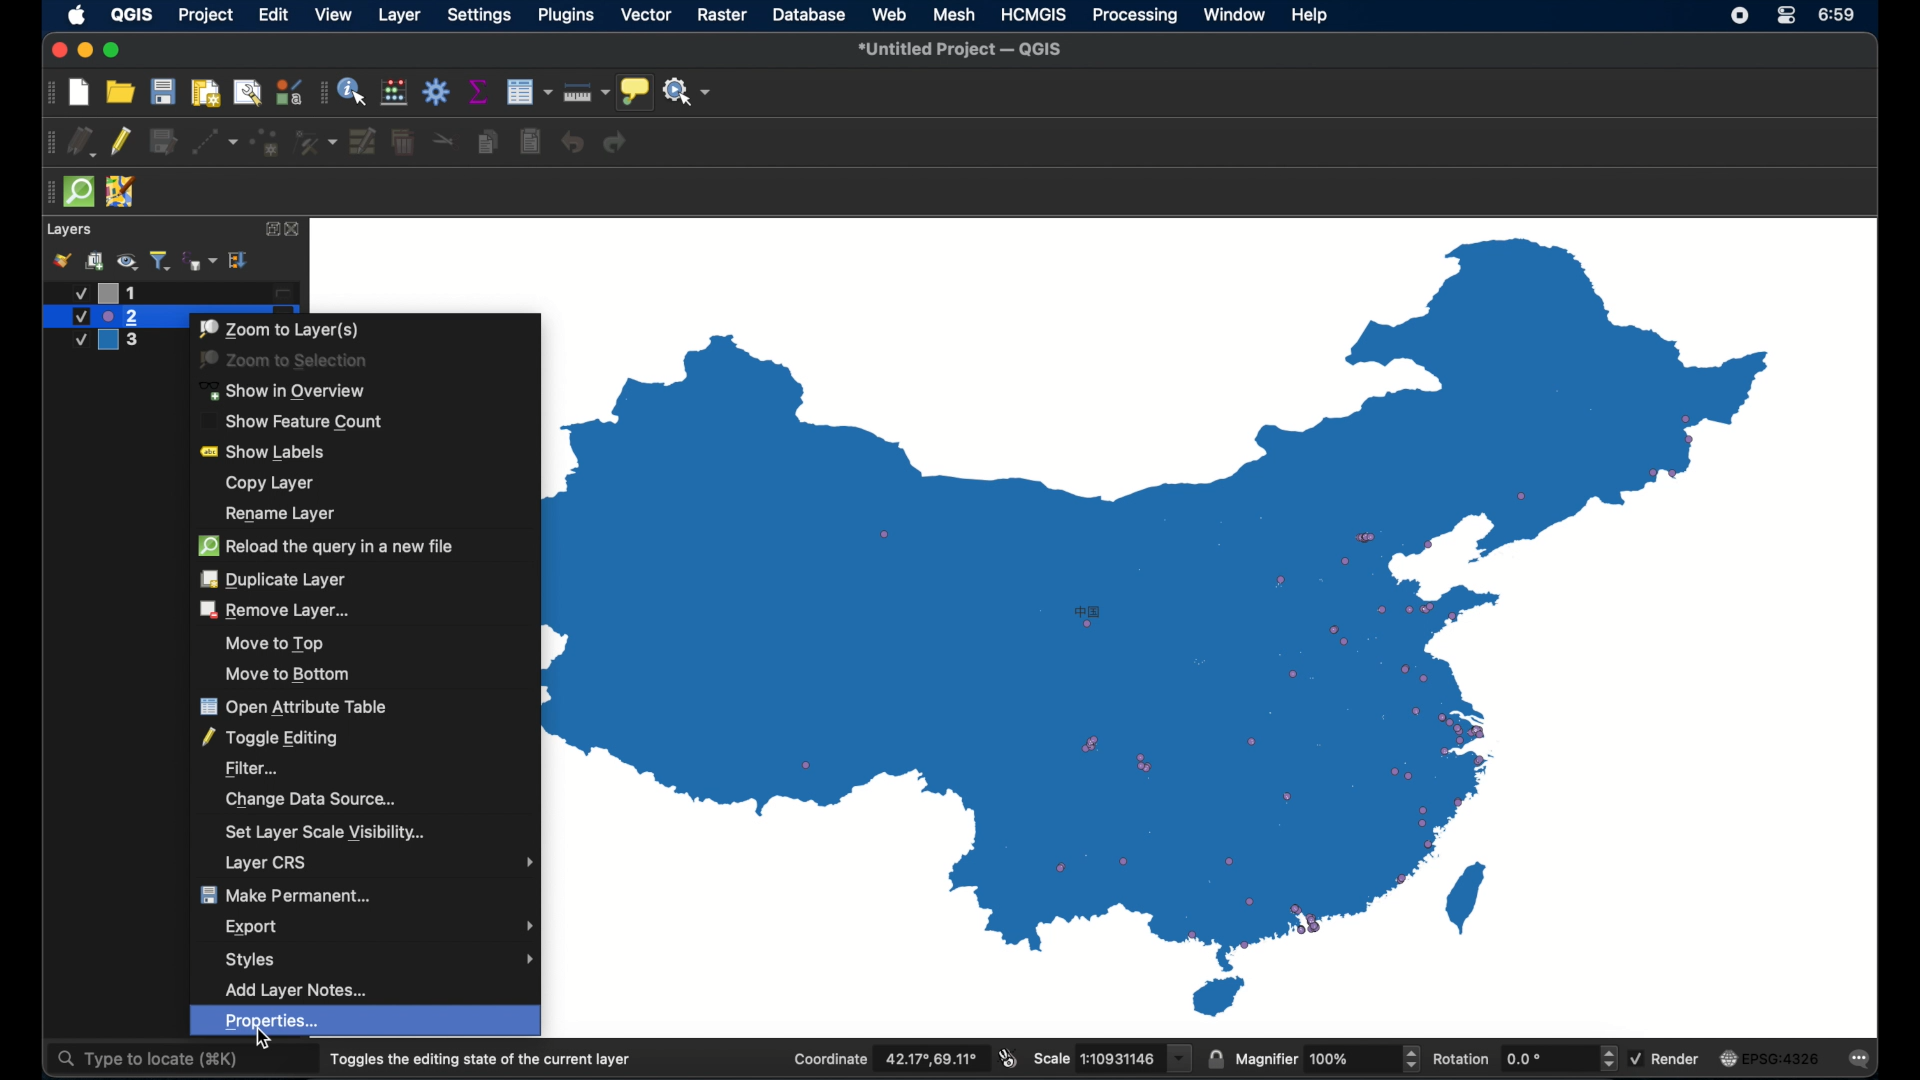 The width and height of the screenshot is (1920, 1080). I want to click on properties, so click(365, 1021).